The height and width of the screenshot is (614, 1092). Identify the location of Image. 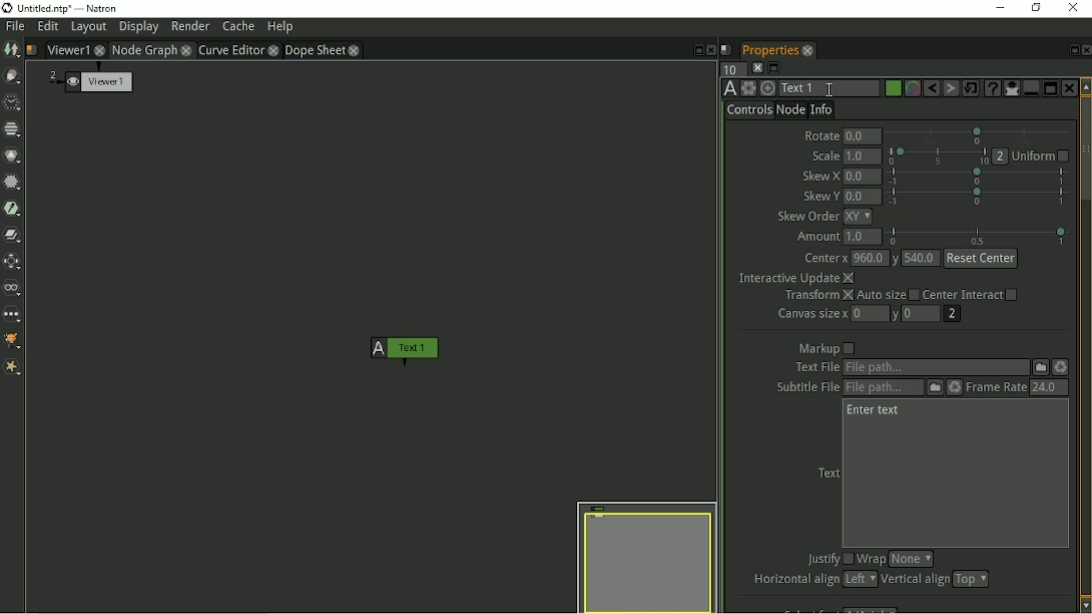
(11, 50).